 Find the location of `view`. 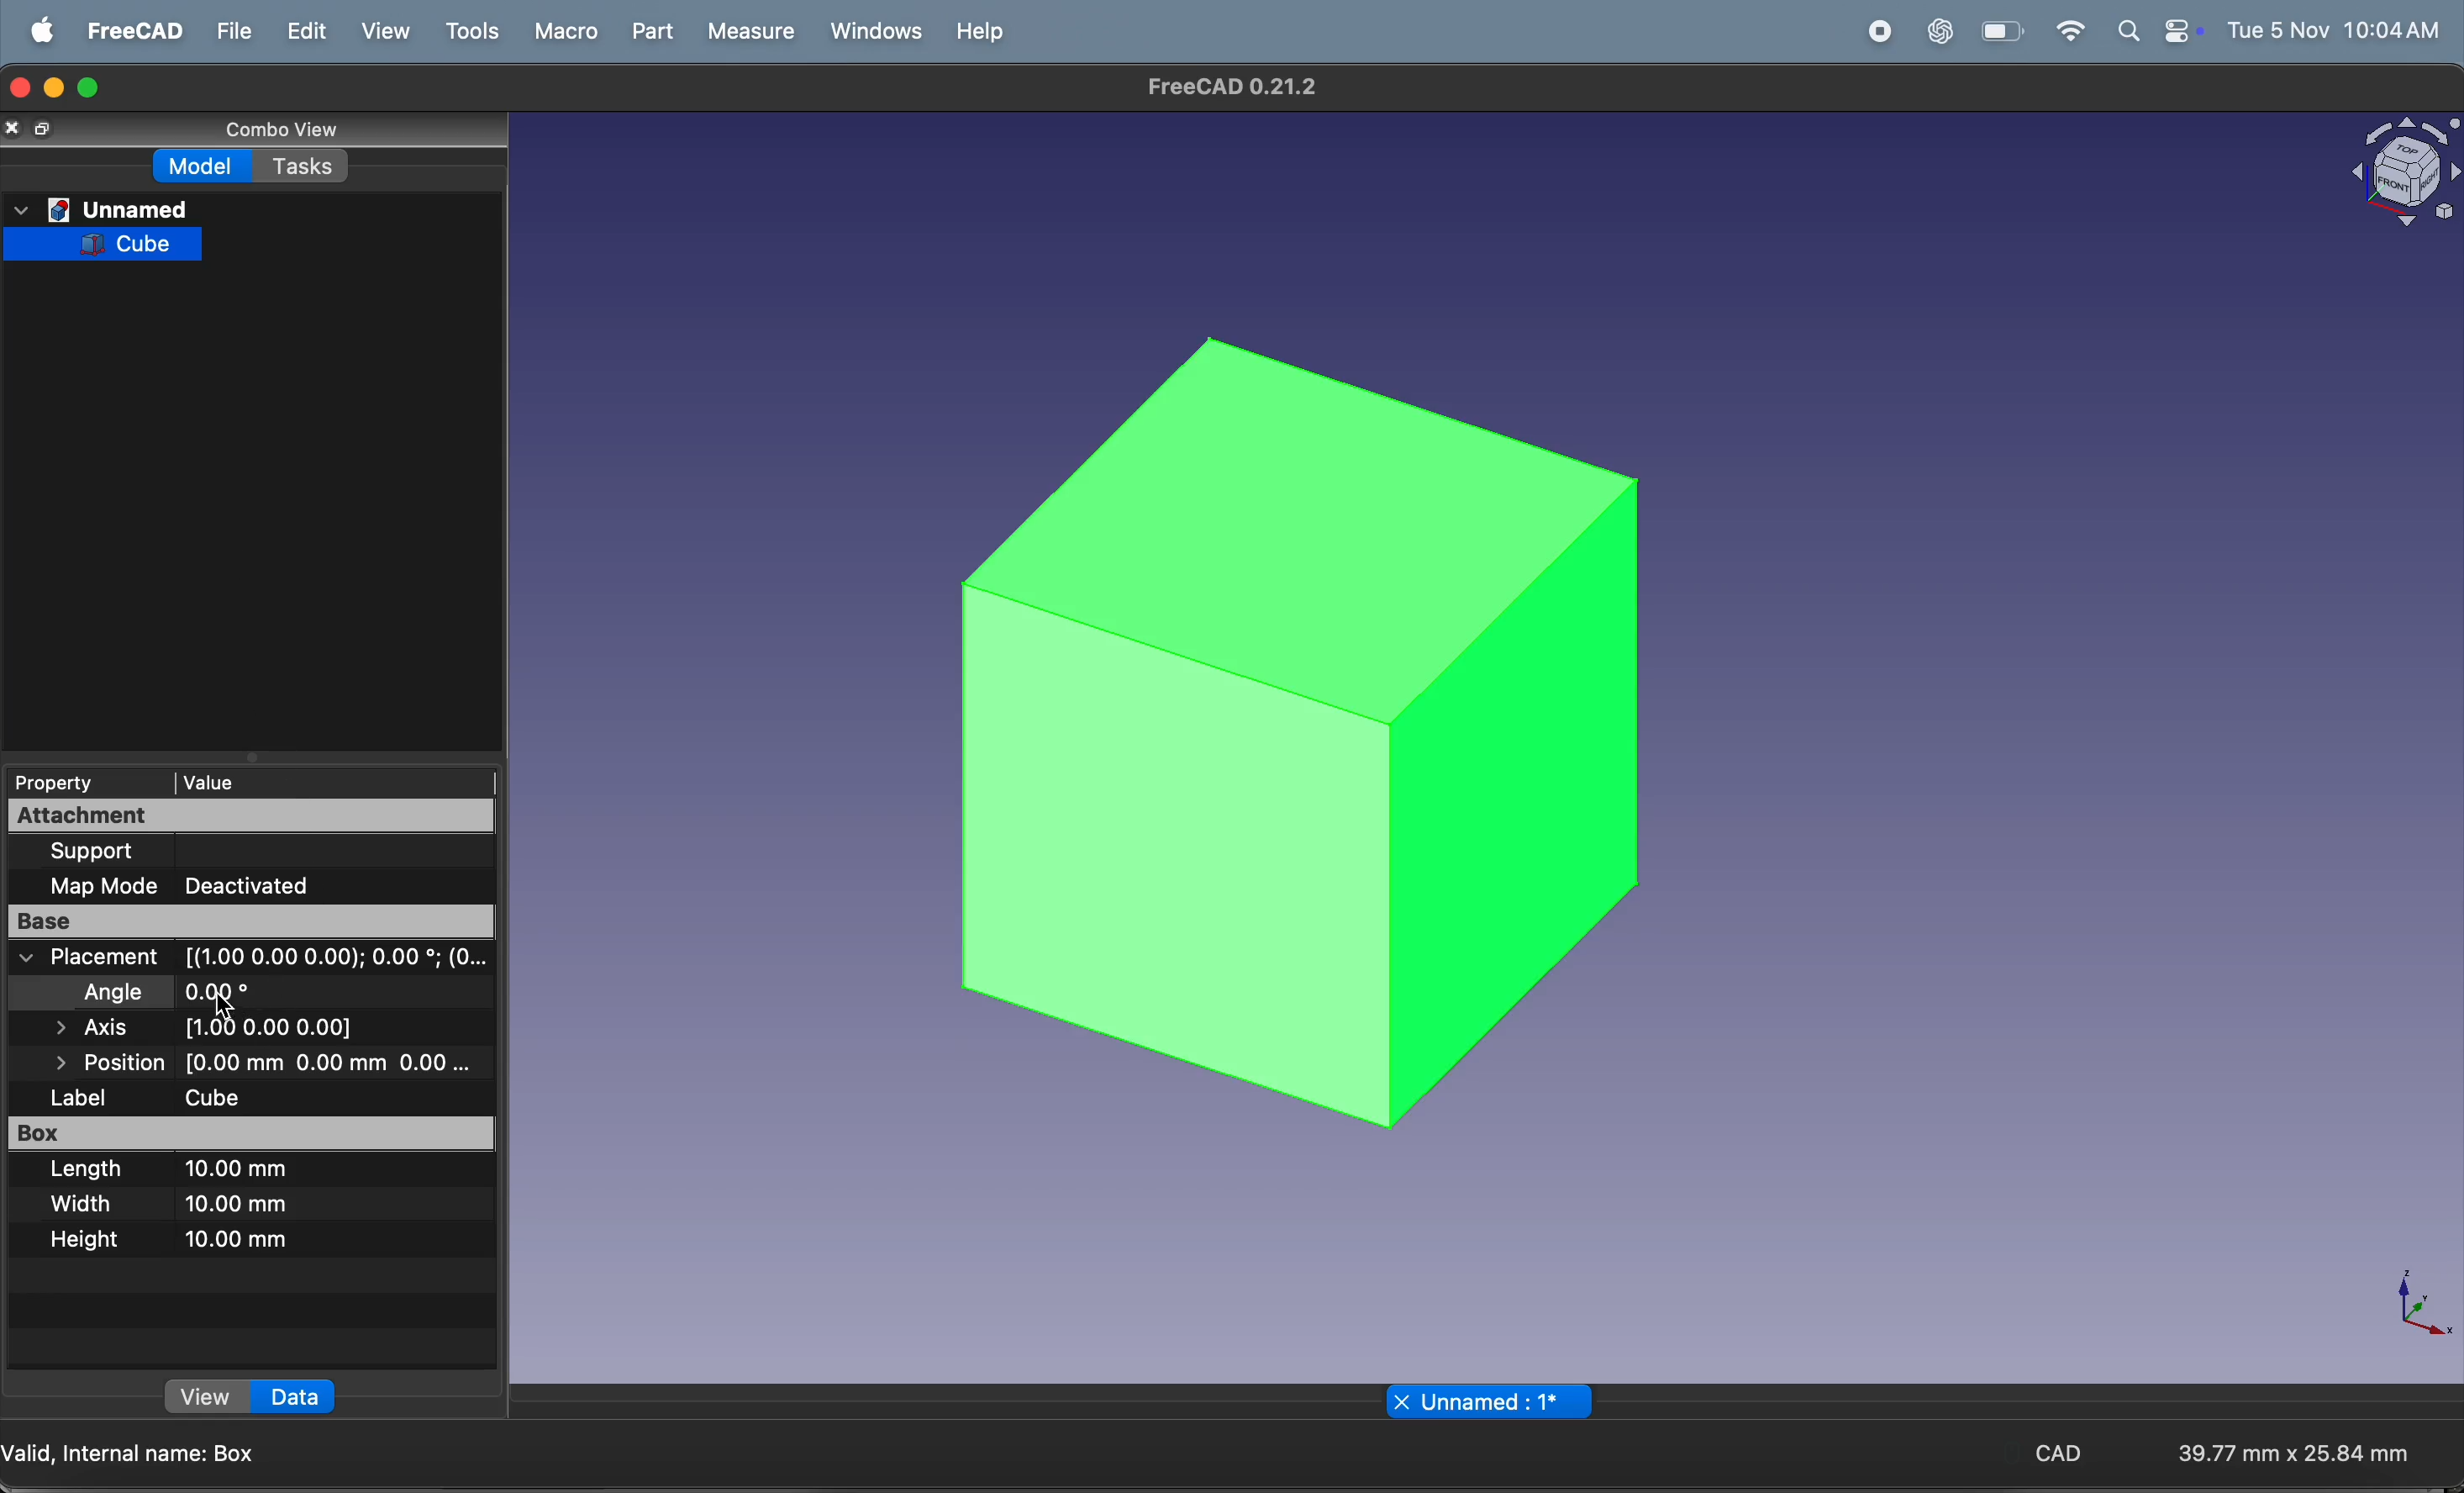

view is located at coordinates (203, 1400).